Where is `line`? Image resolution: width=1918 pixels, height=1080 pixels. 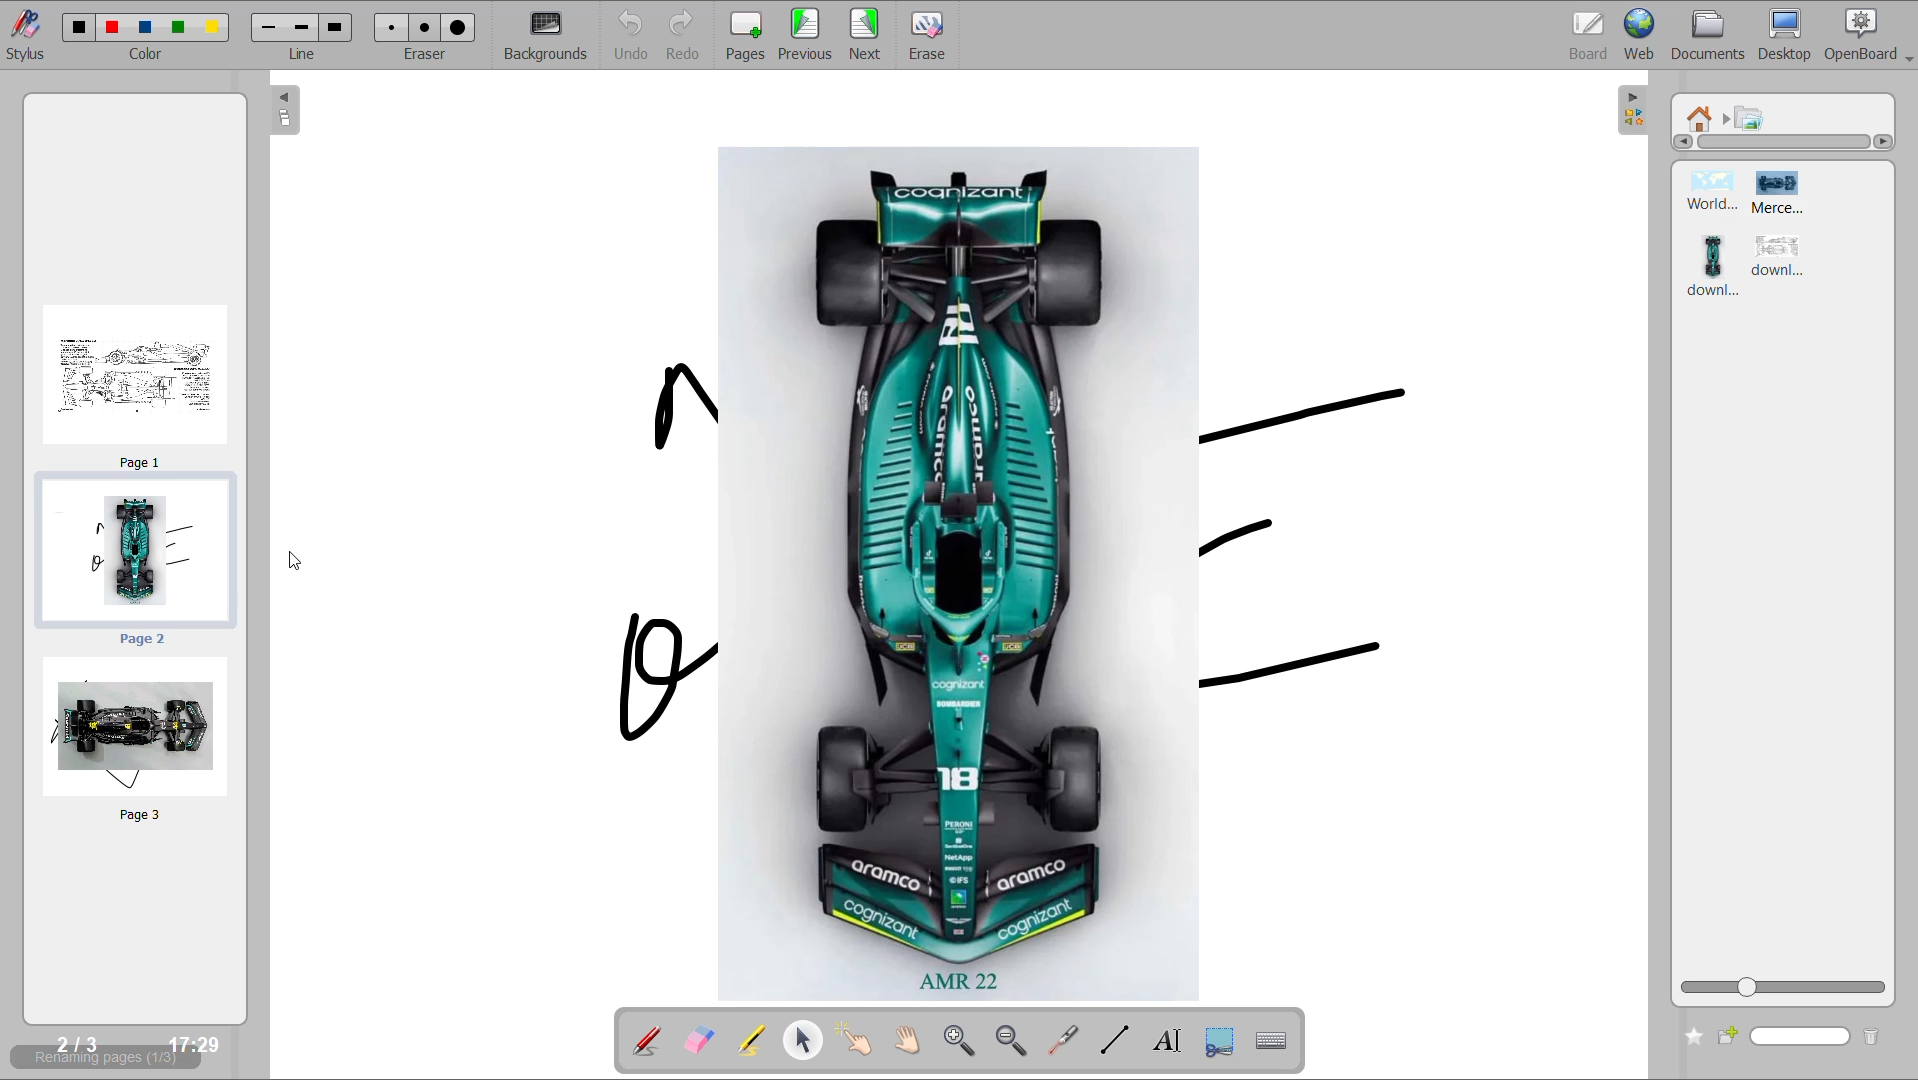
line is located at coordinates (306, 55).